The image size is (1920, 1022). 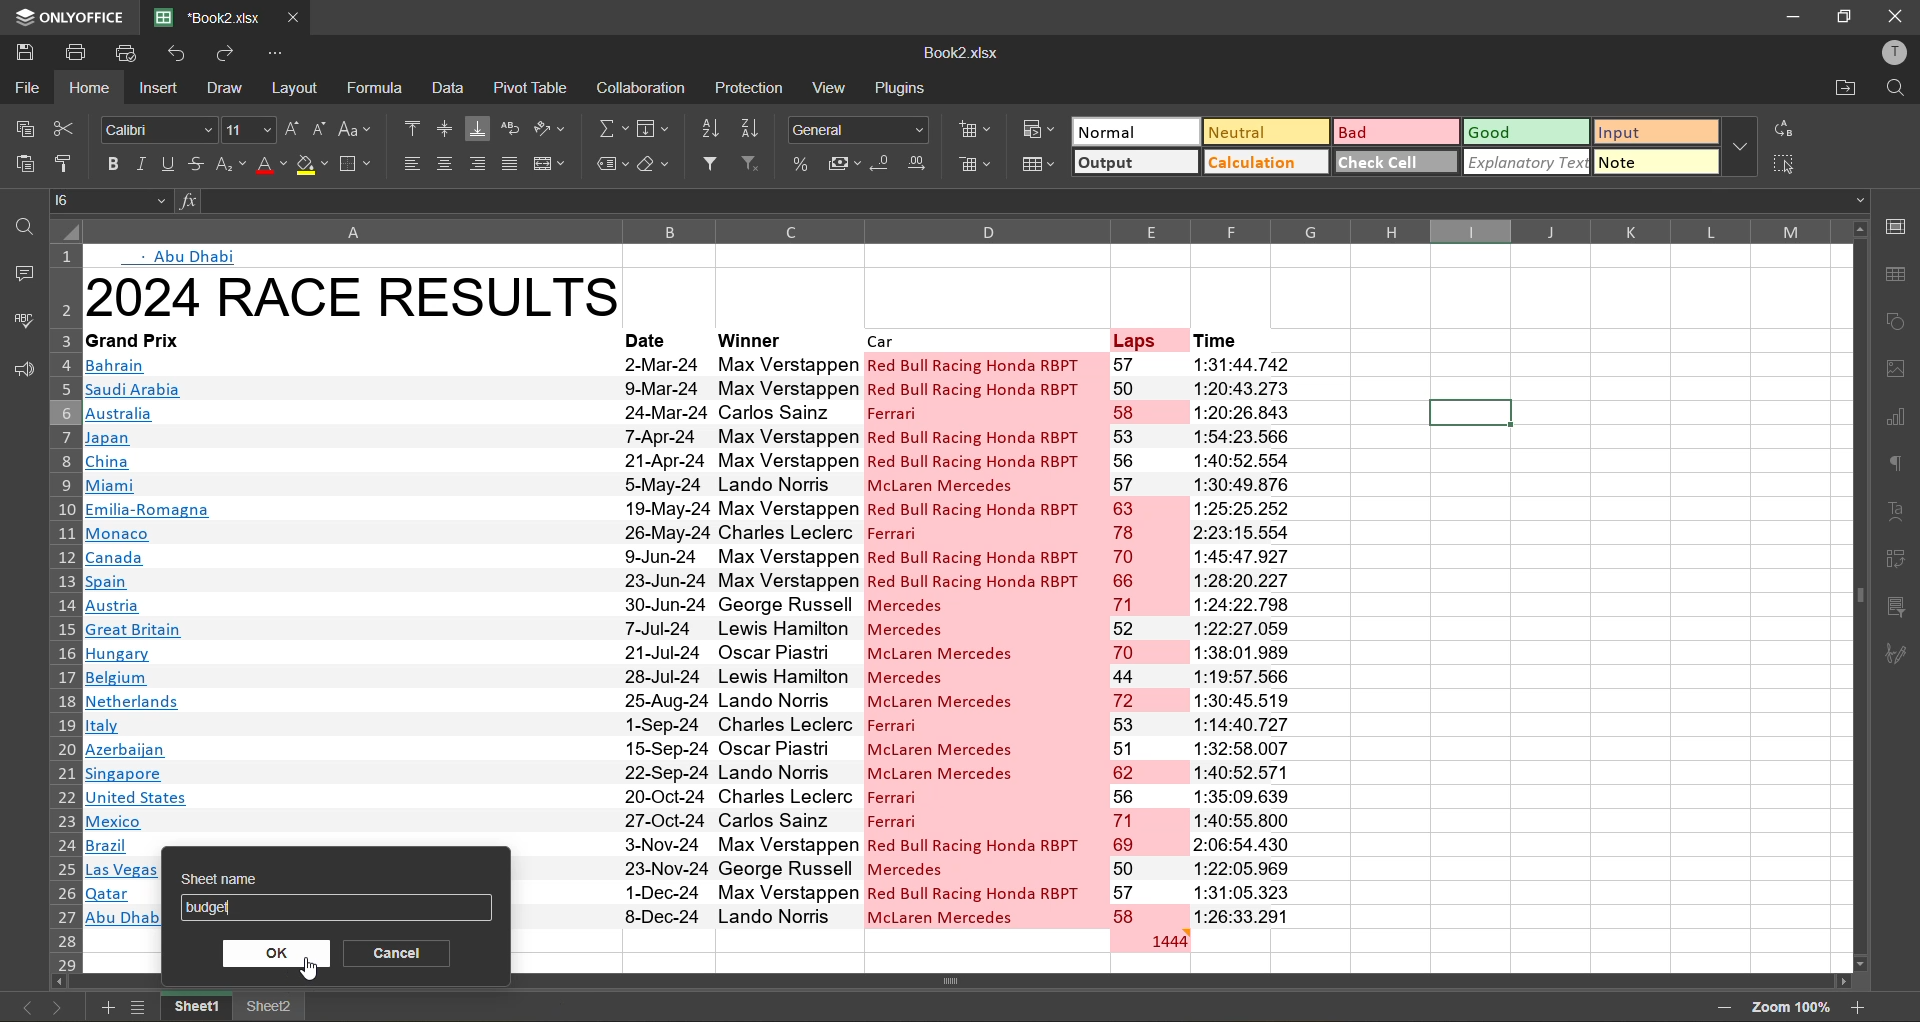 I want to click on sheet names, so click(x=193, y=1007).